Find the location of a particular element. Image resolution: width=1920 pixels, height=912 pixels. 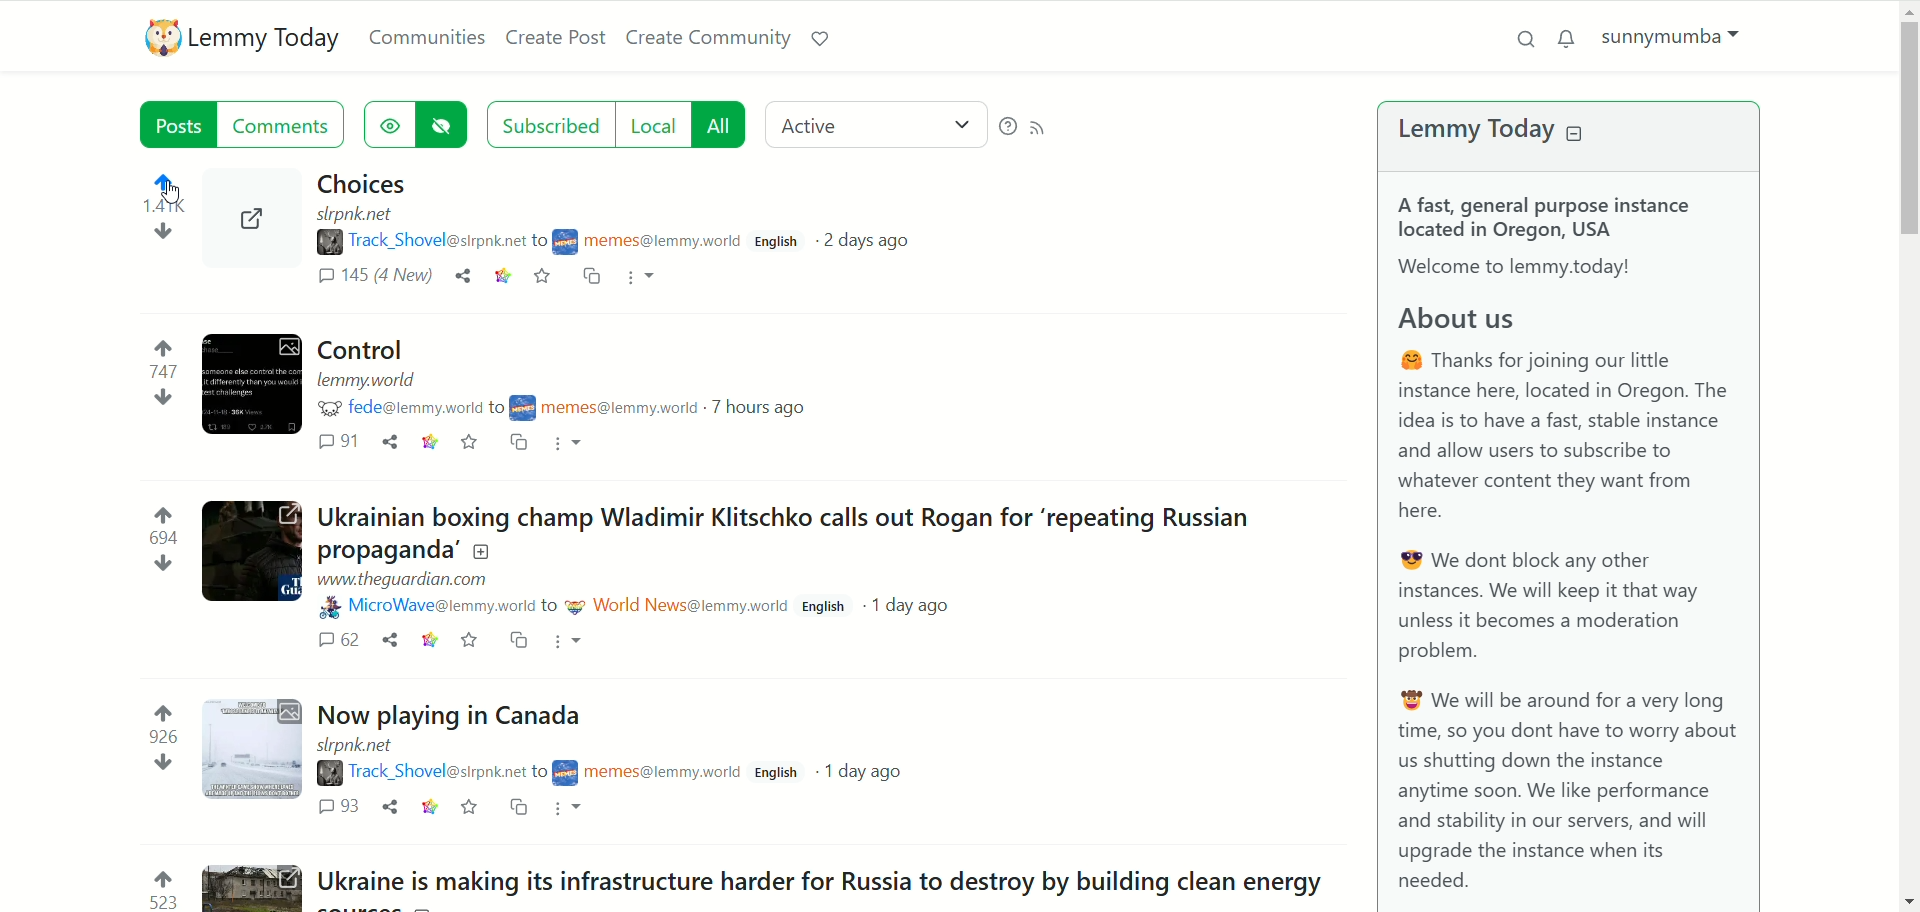

Post - Control is located at coordinates (391, 350).